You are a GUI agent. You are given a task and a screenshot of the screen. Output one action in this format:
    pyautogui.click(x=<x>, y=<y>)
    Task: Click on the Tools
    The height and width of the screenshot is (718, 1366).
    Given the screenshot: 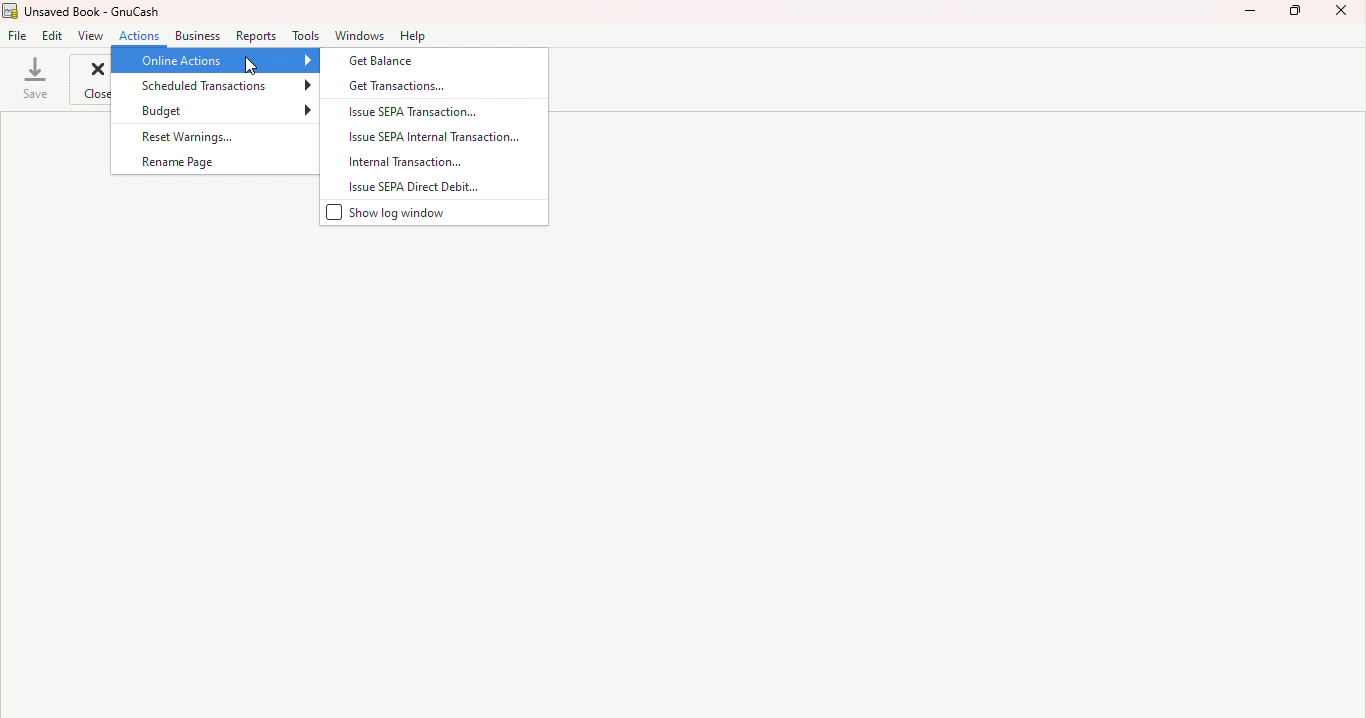 What is the action you would take?
    pyautogui.click(x=303, y=35)
    